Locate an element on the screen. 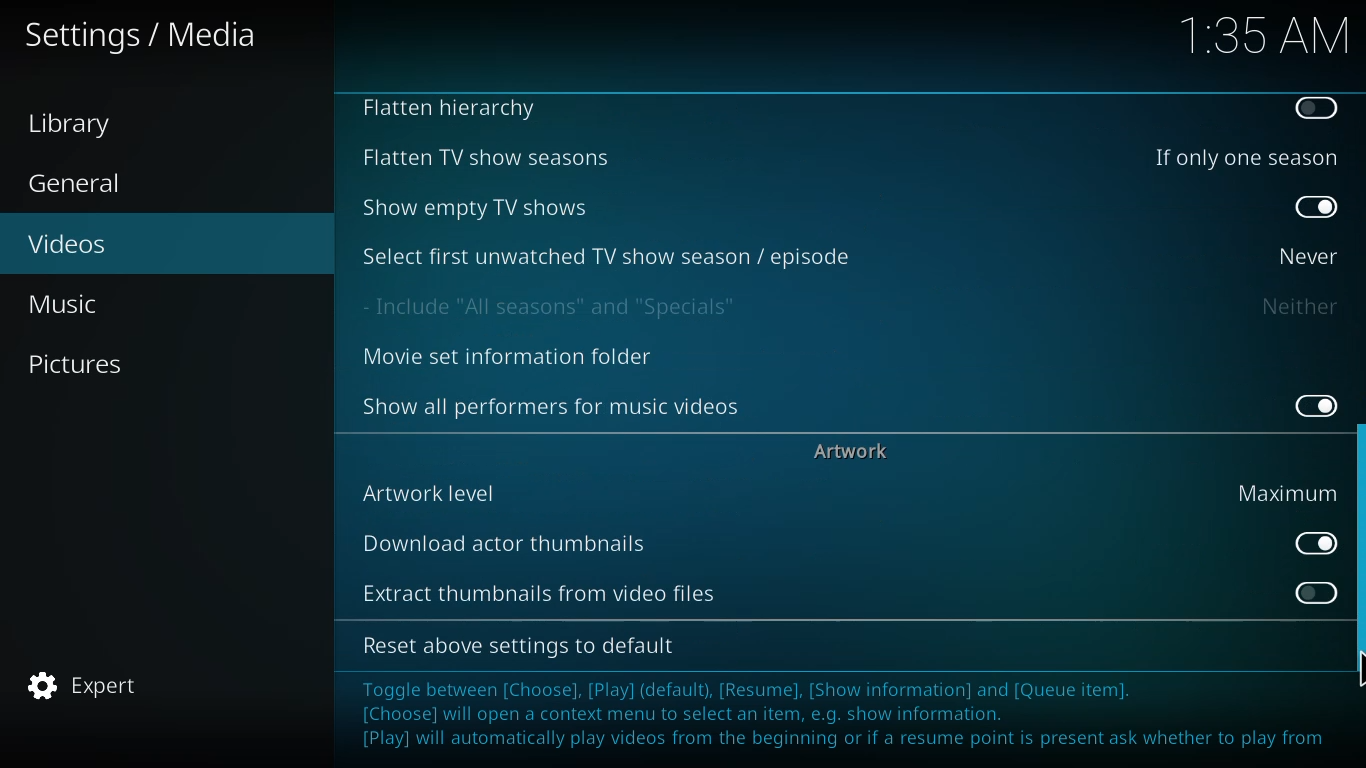  general is located at coordinates (79, 184).